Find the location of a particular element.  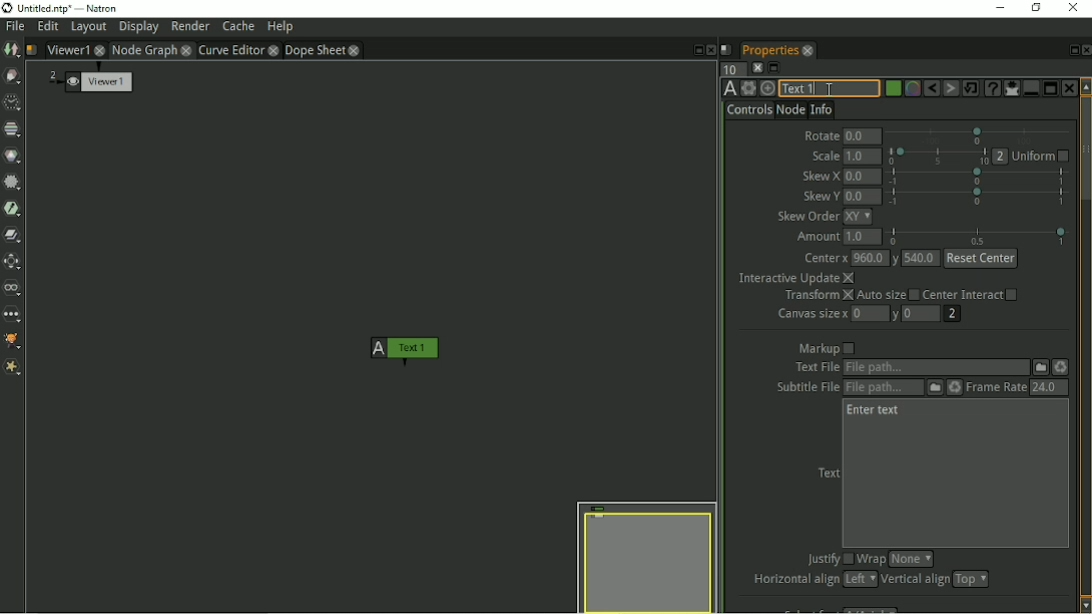

Close is located at coordinates (1076, 10).